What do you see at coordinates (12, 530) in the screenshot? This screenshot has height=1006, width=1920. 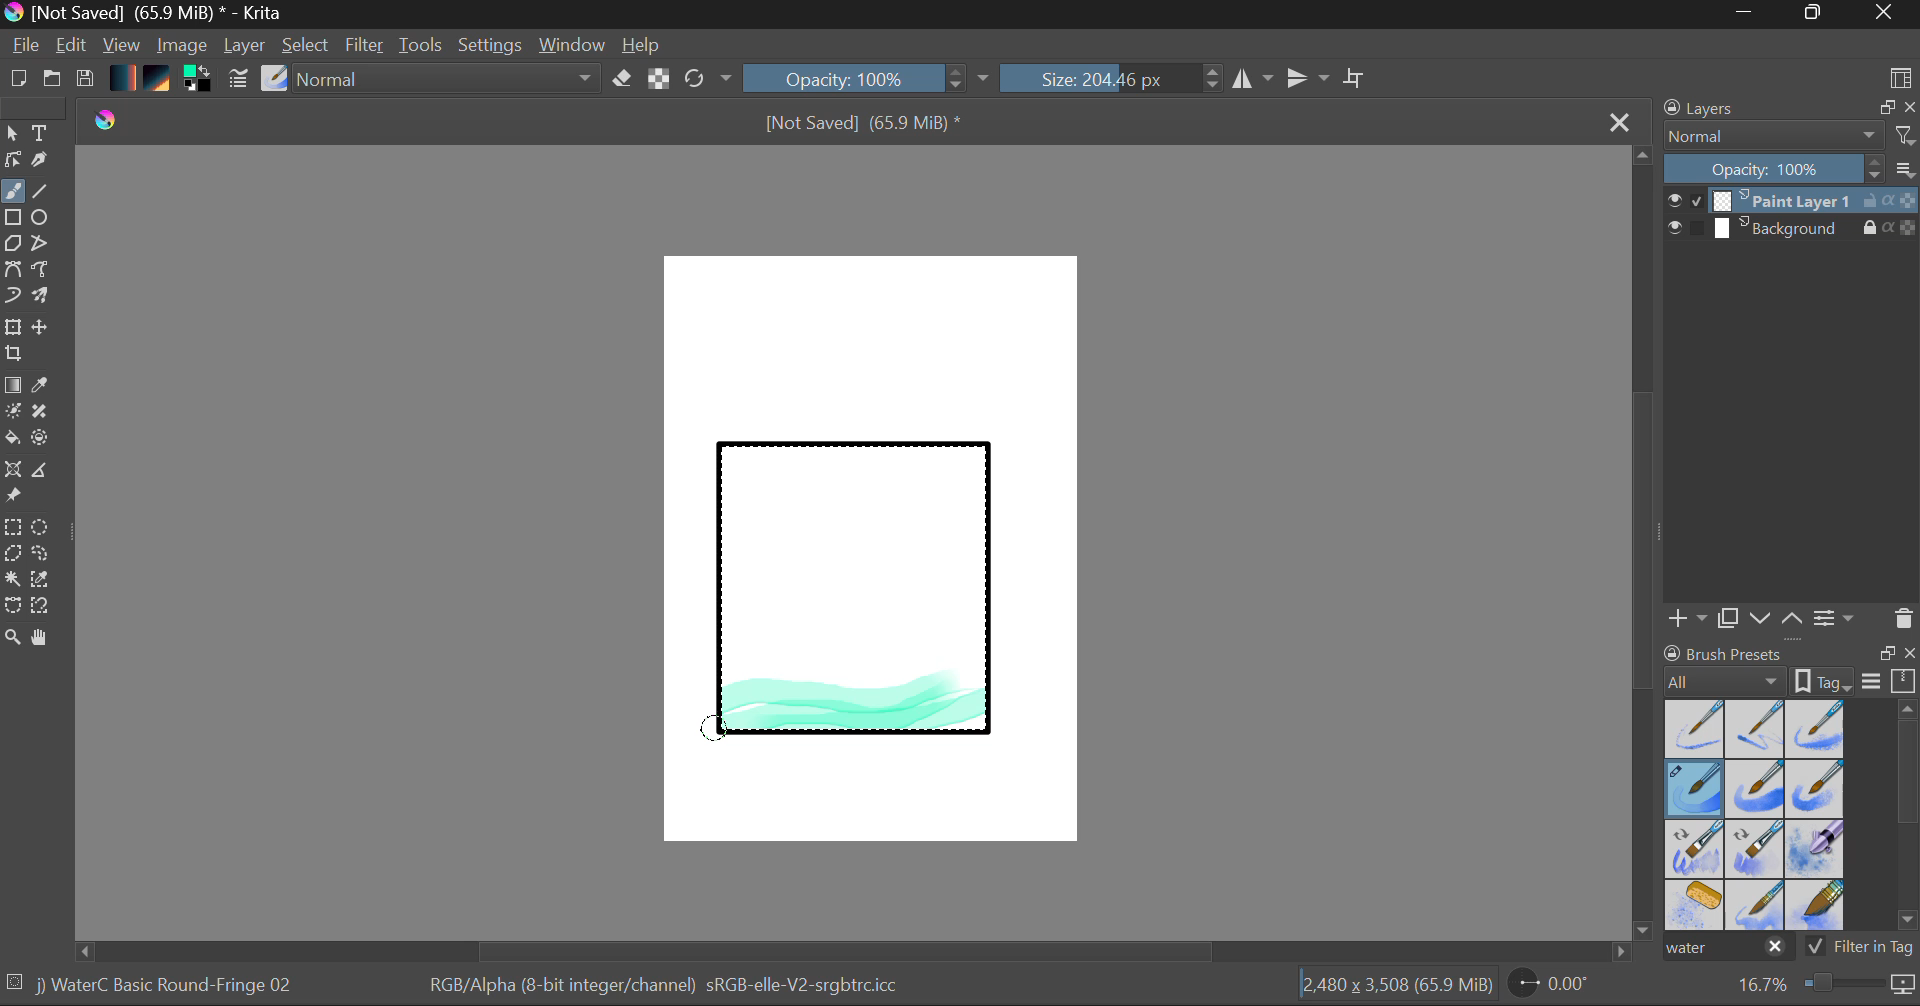 I see `Rectangle Selection Tool` at bounding box center [12, 530].